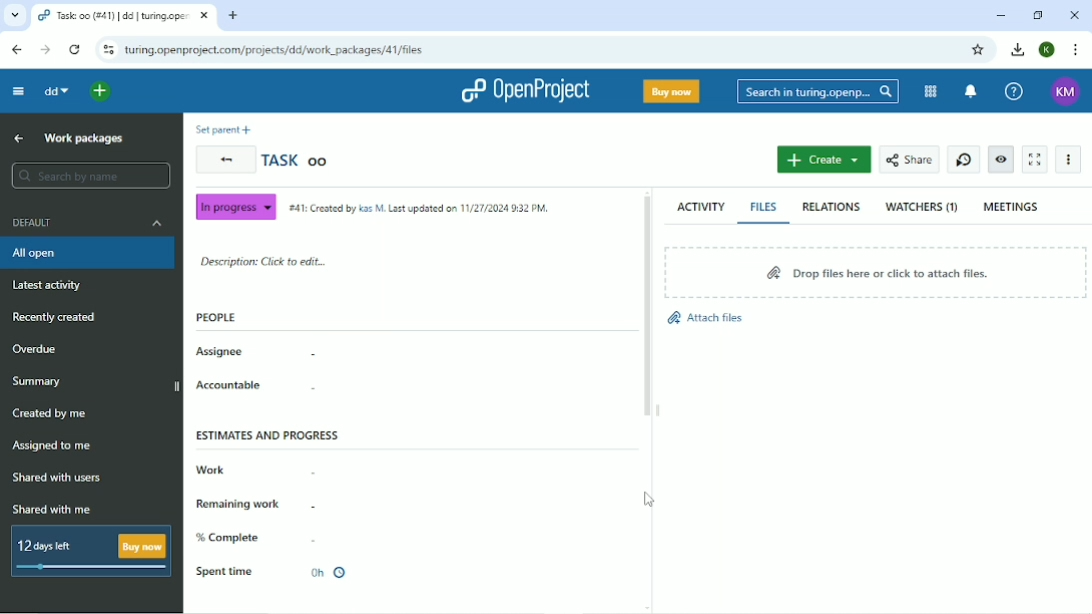 This screenshot has width=1092, height=614. Describe the element at coordinates (964, 160) in the screenshot. I see `Start new timer` at that location.